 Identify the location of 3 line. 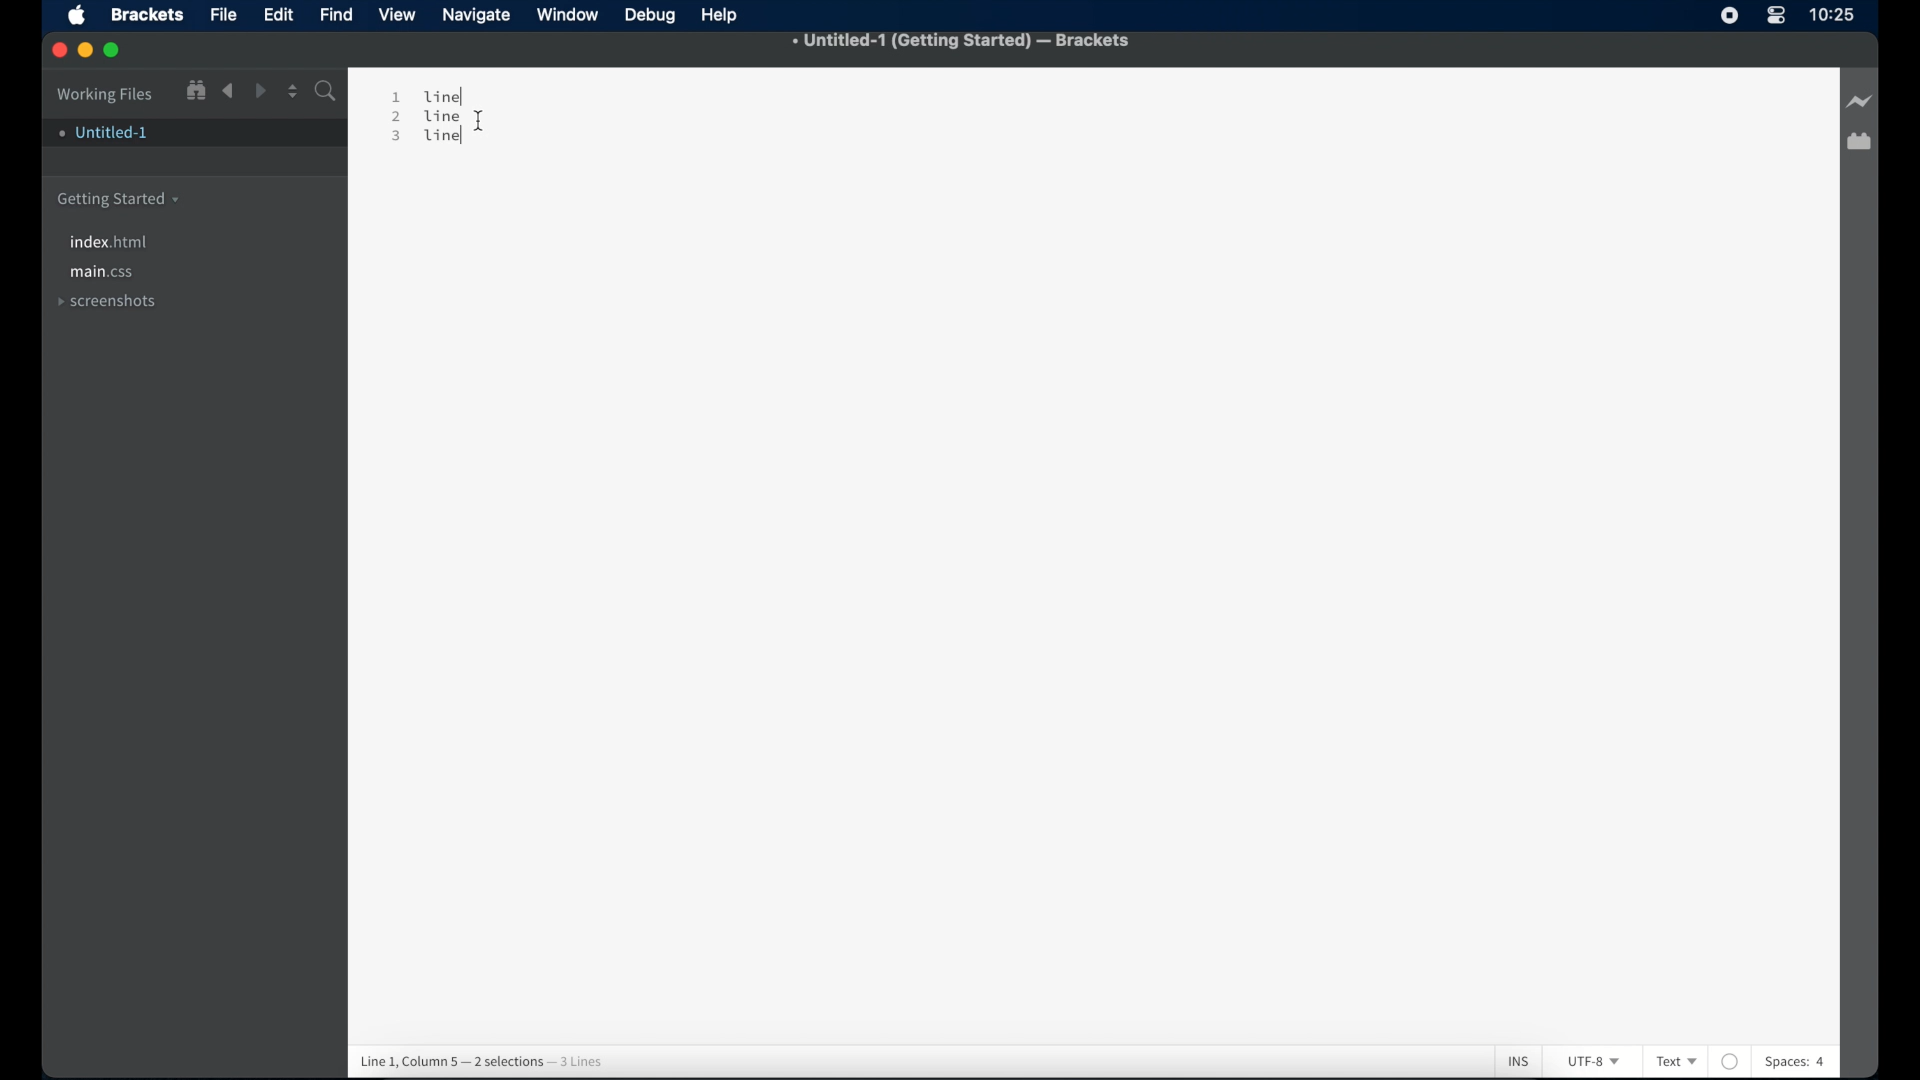
(427, 148).